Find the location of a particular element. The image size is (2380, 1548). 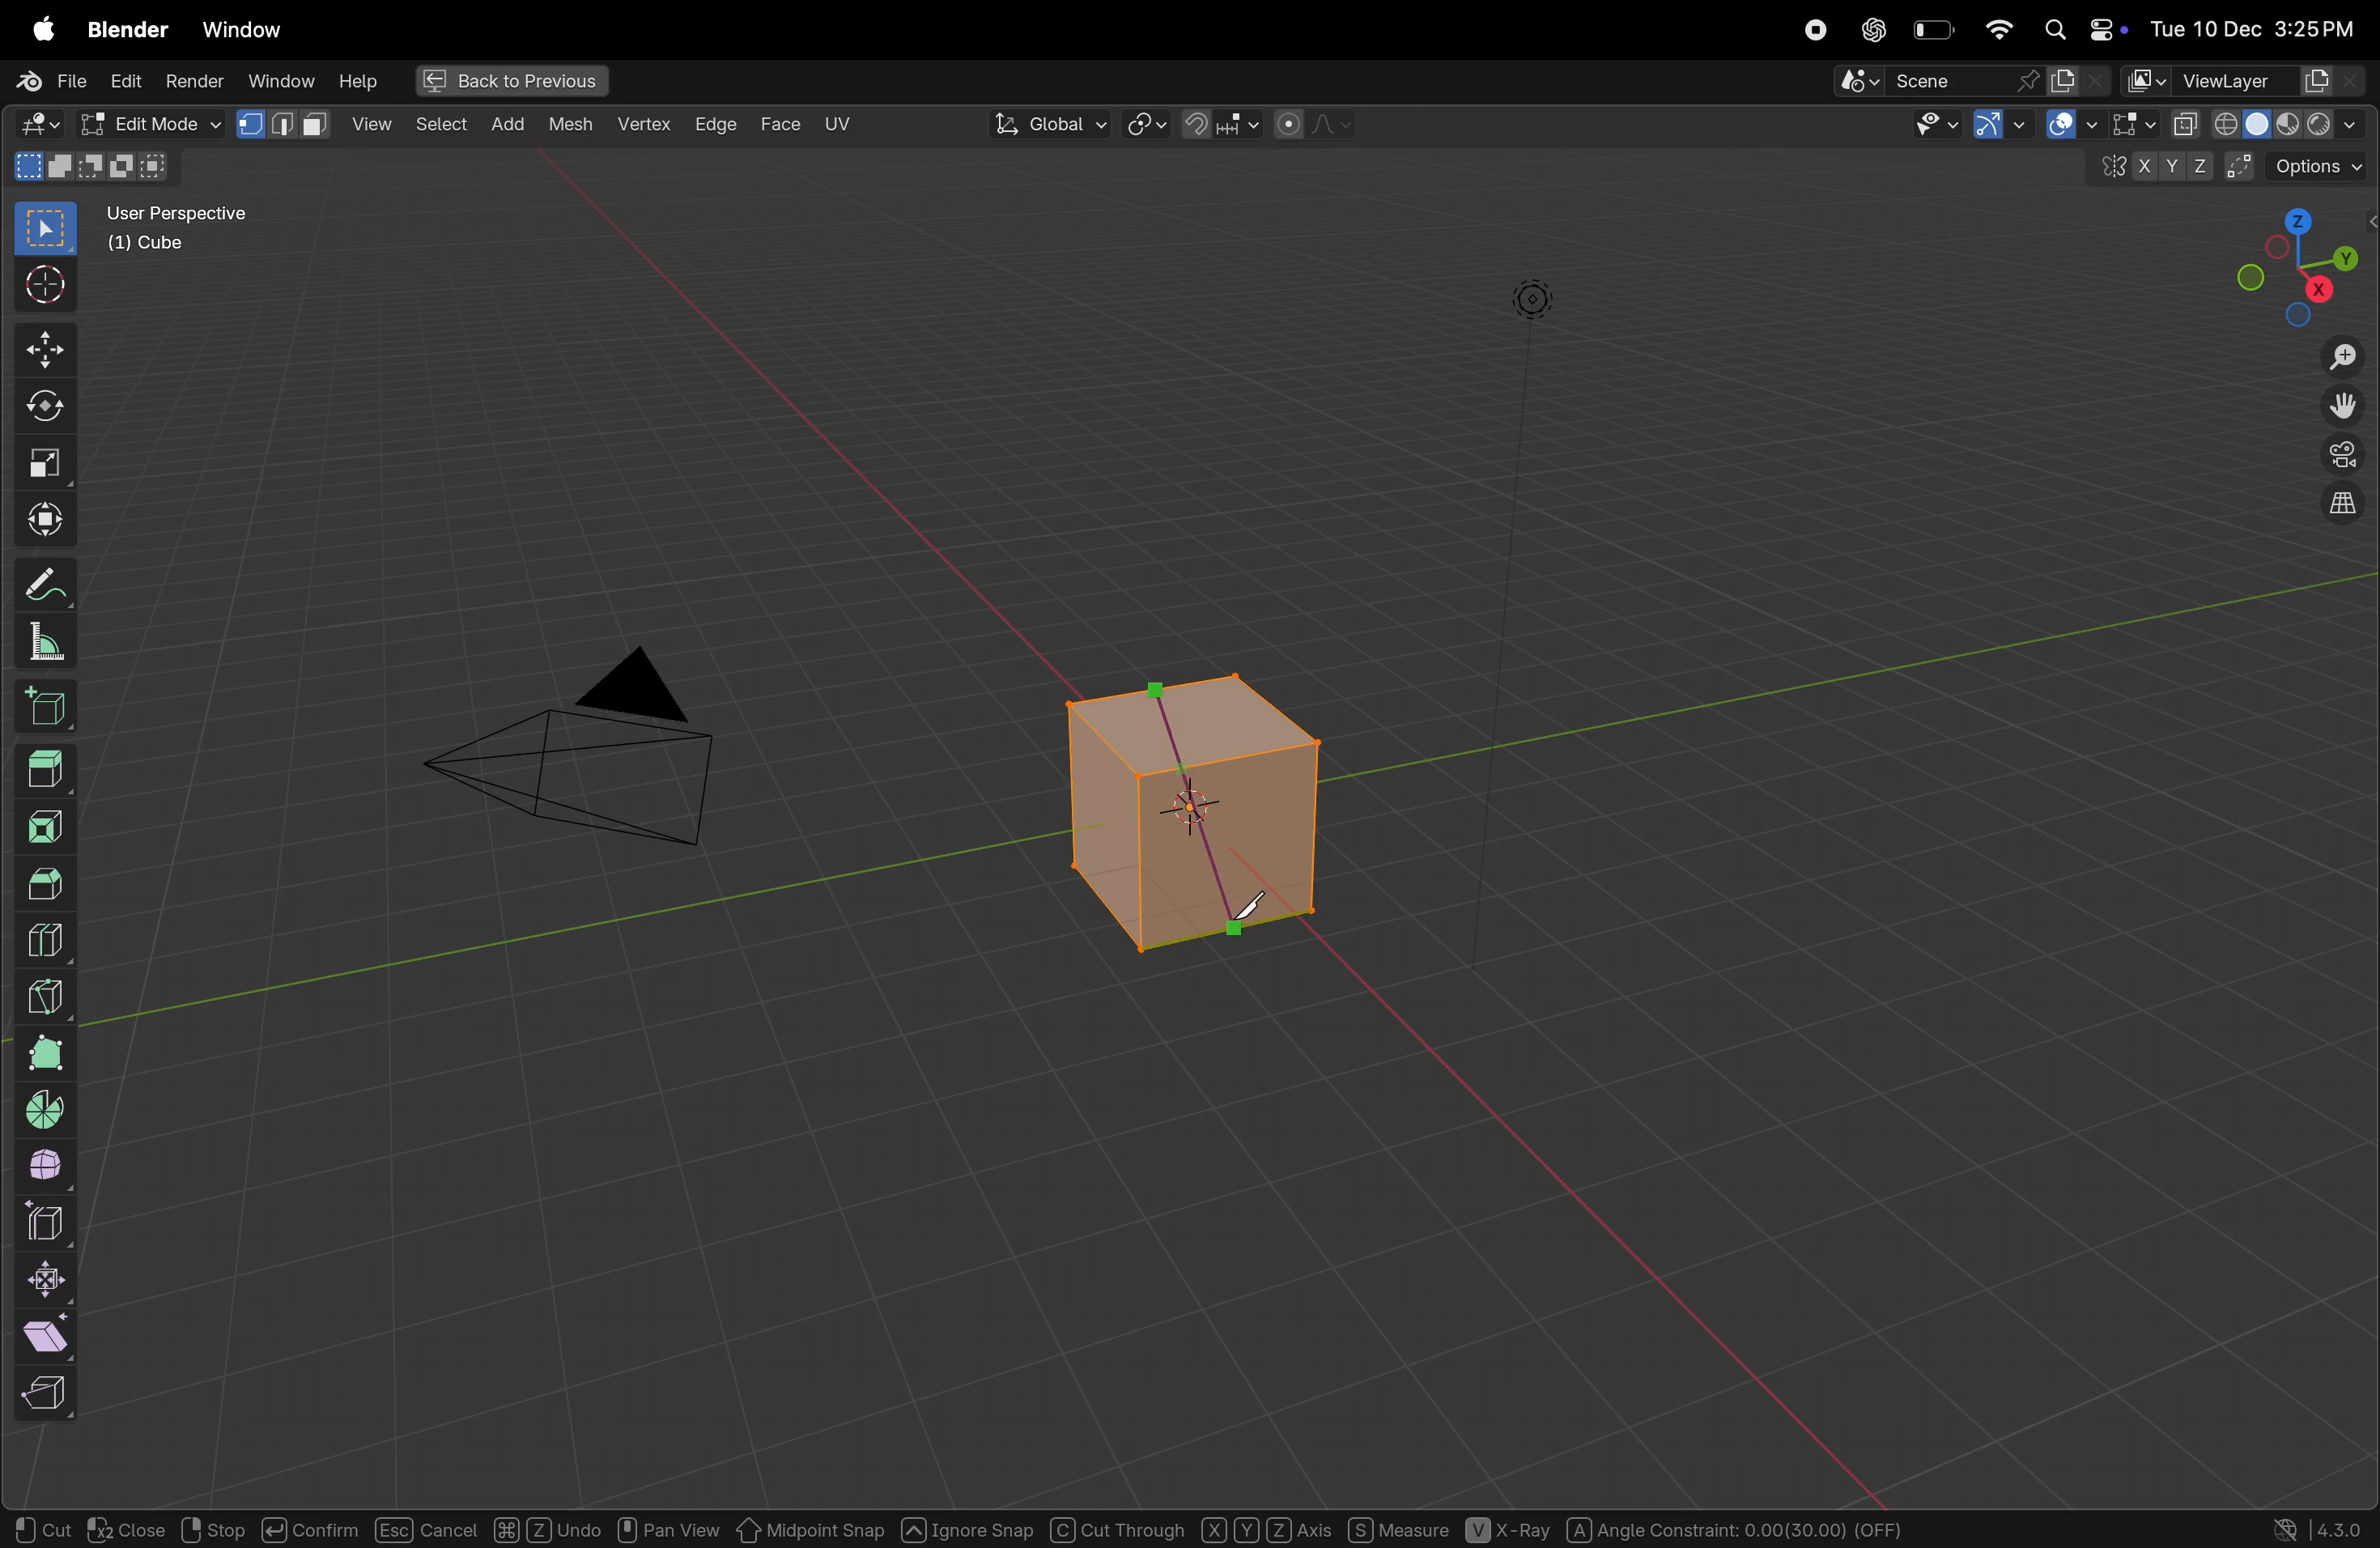

render is located at coordinates (197, 80).